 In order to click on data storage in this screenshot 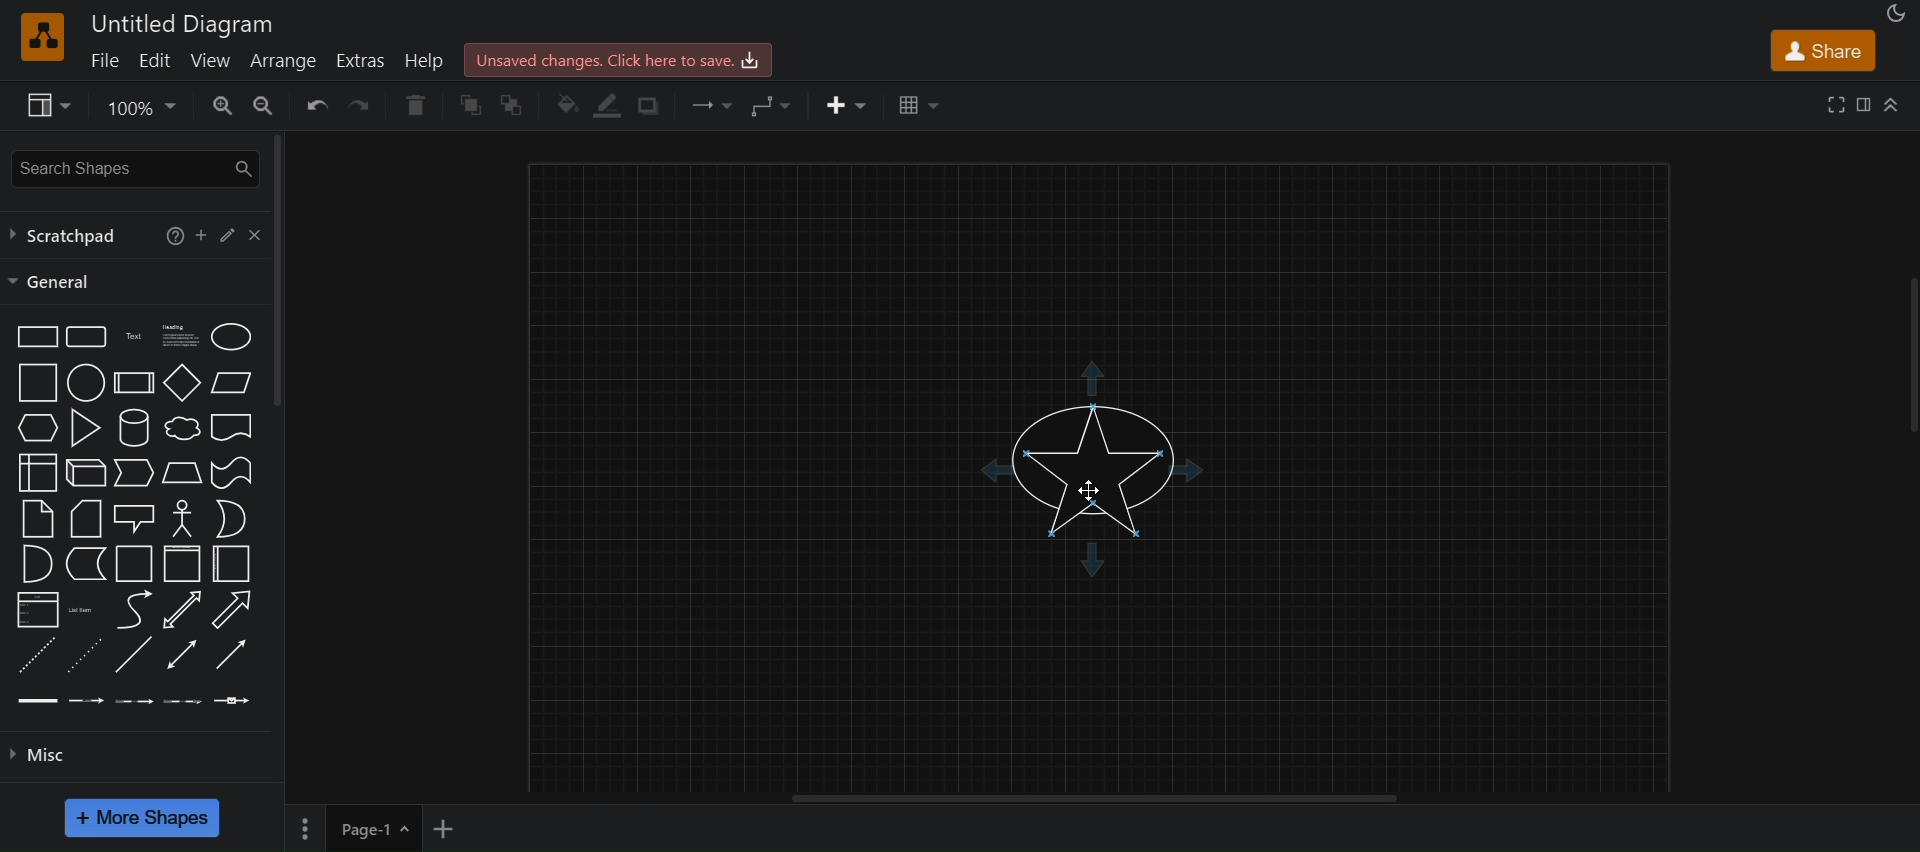, I will do `click(85, 562)`.